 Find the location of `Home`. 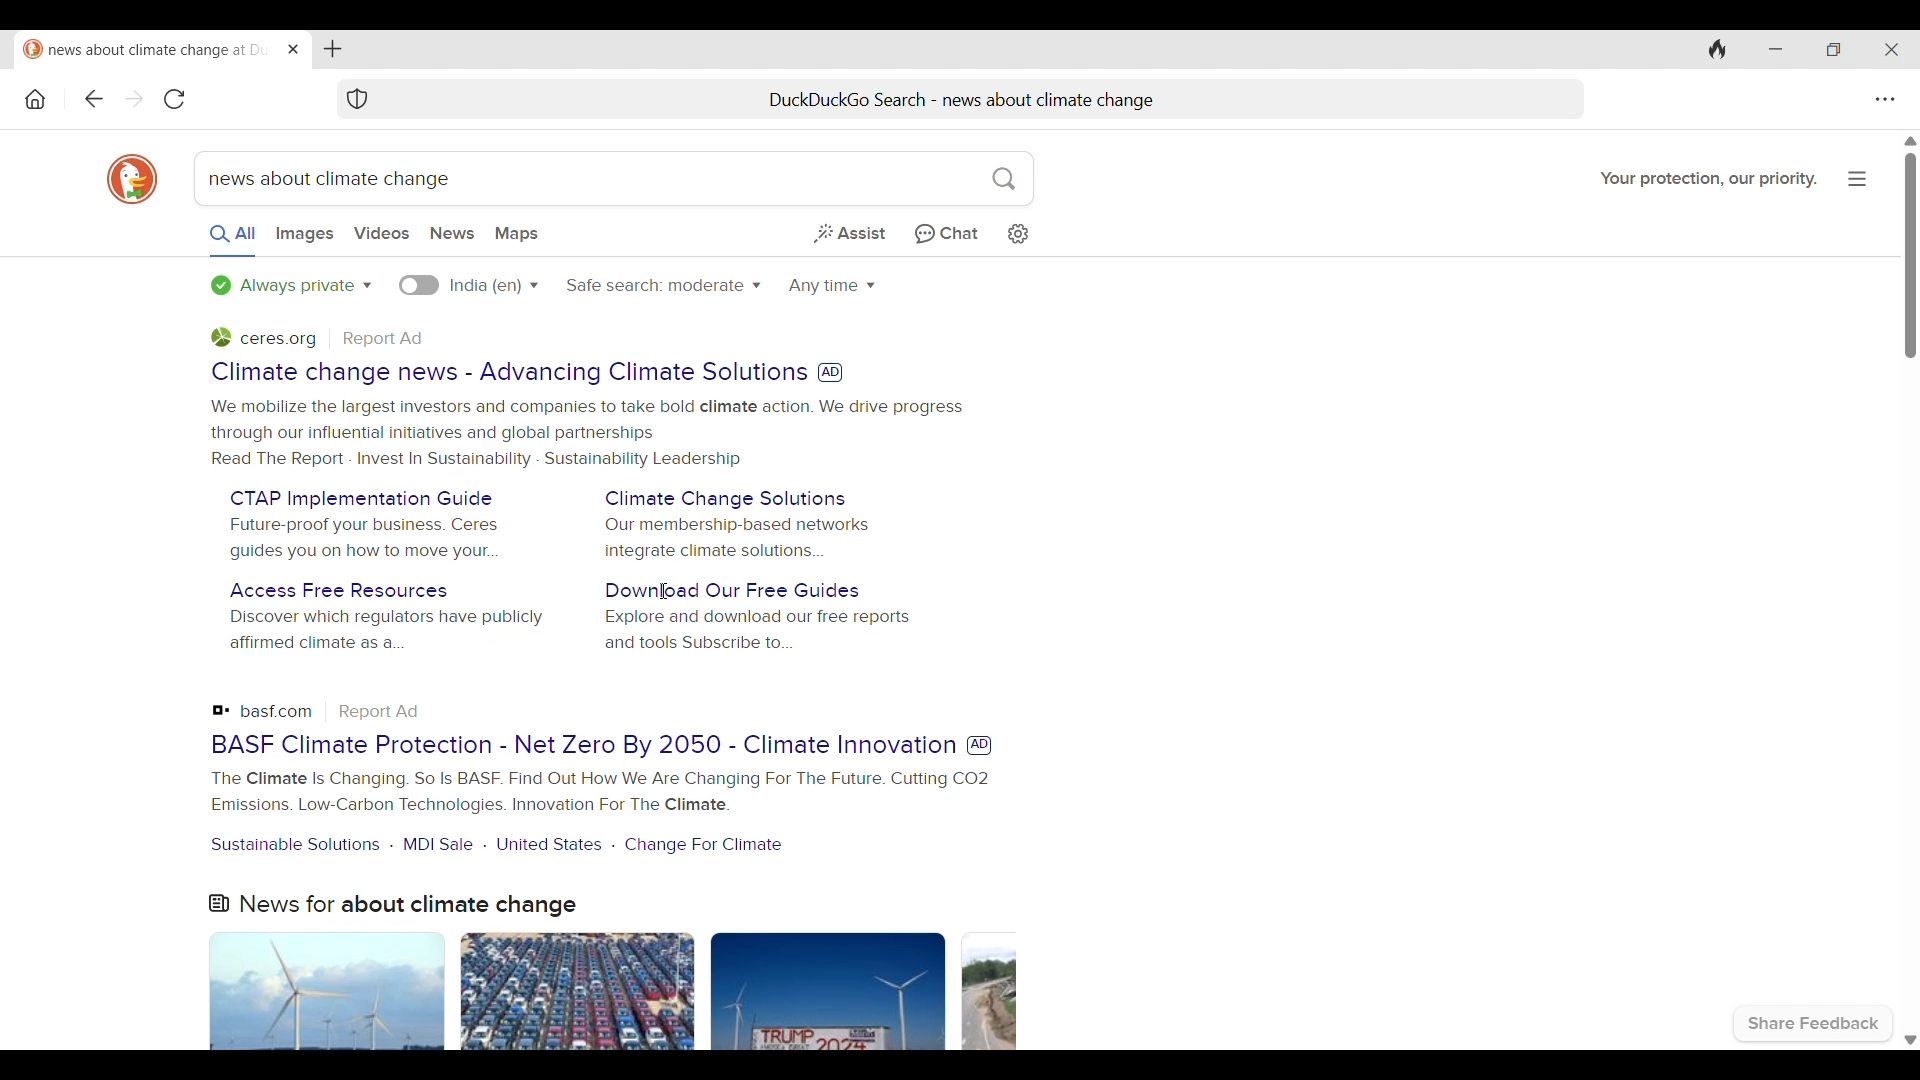

Home is located at coordinates (36, 100).